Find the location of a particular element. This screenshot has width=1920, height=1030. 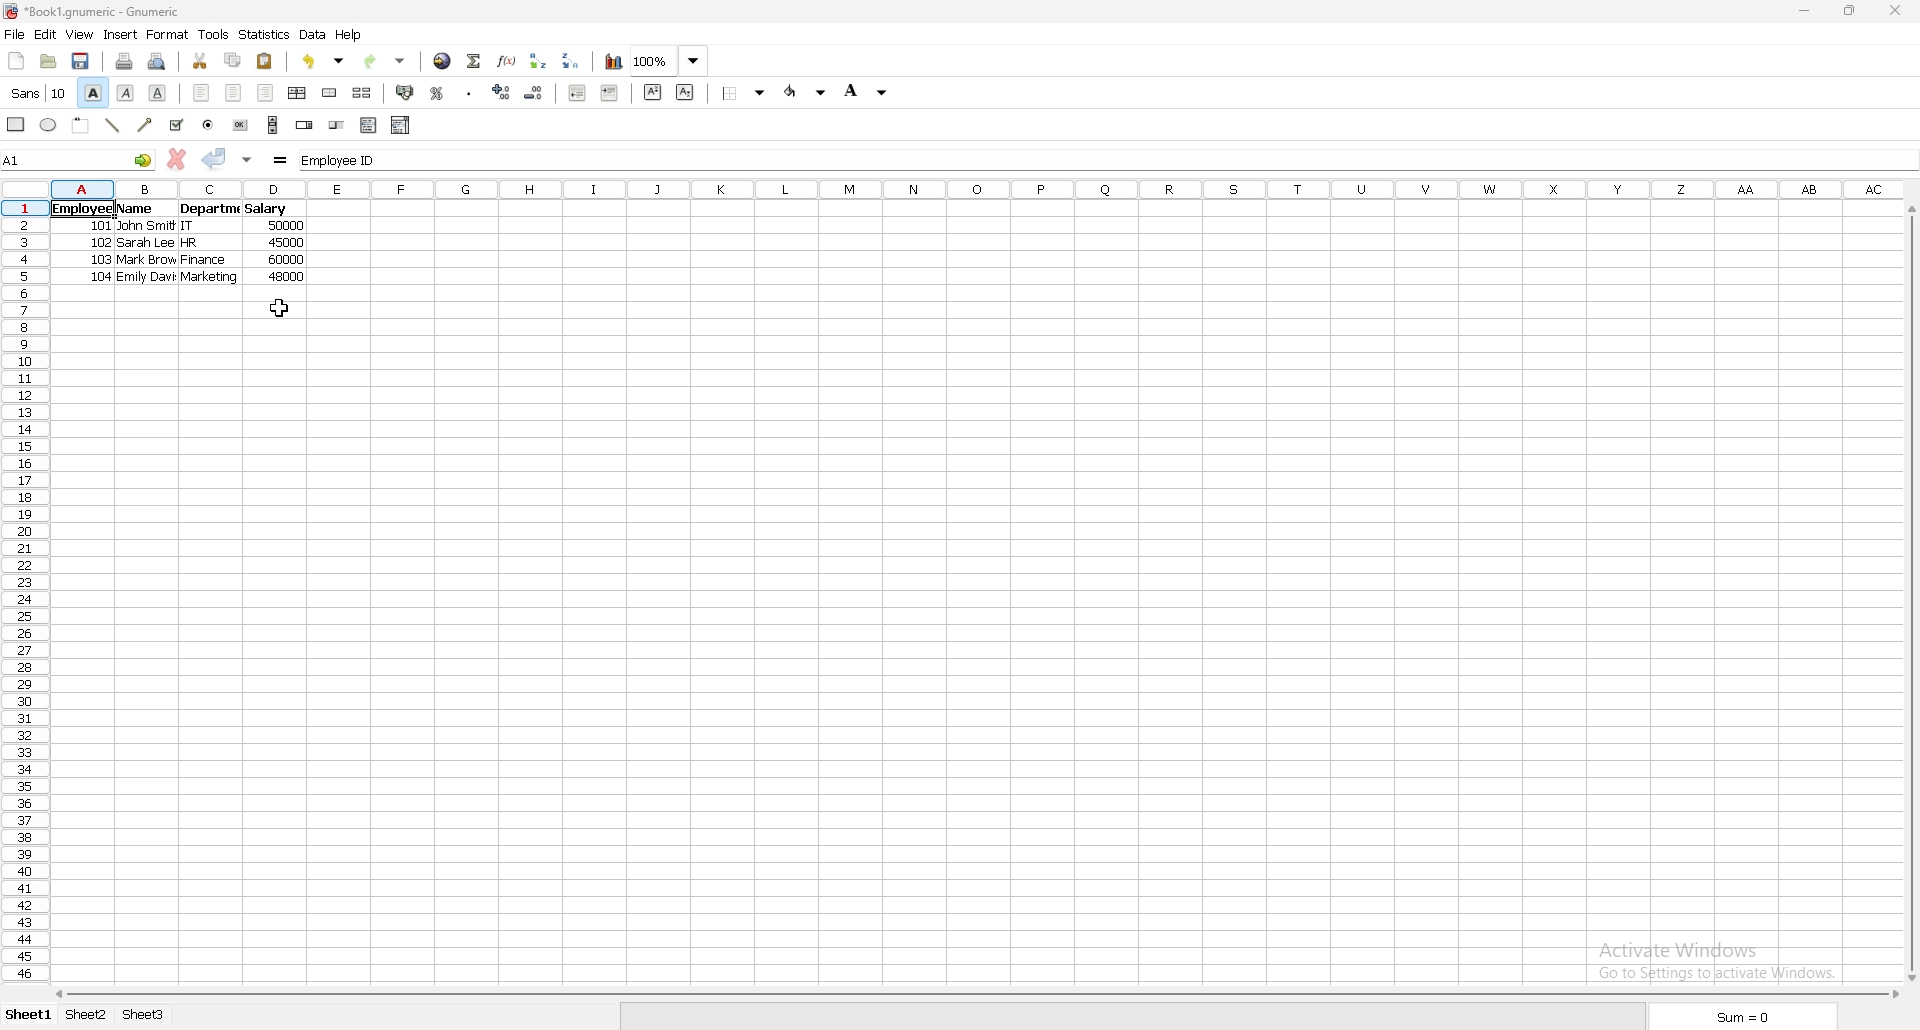

accept all changes is located at coordinates (247, 161).